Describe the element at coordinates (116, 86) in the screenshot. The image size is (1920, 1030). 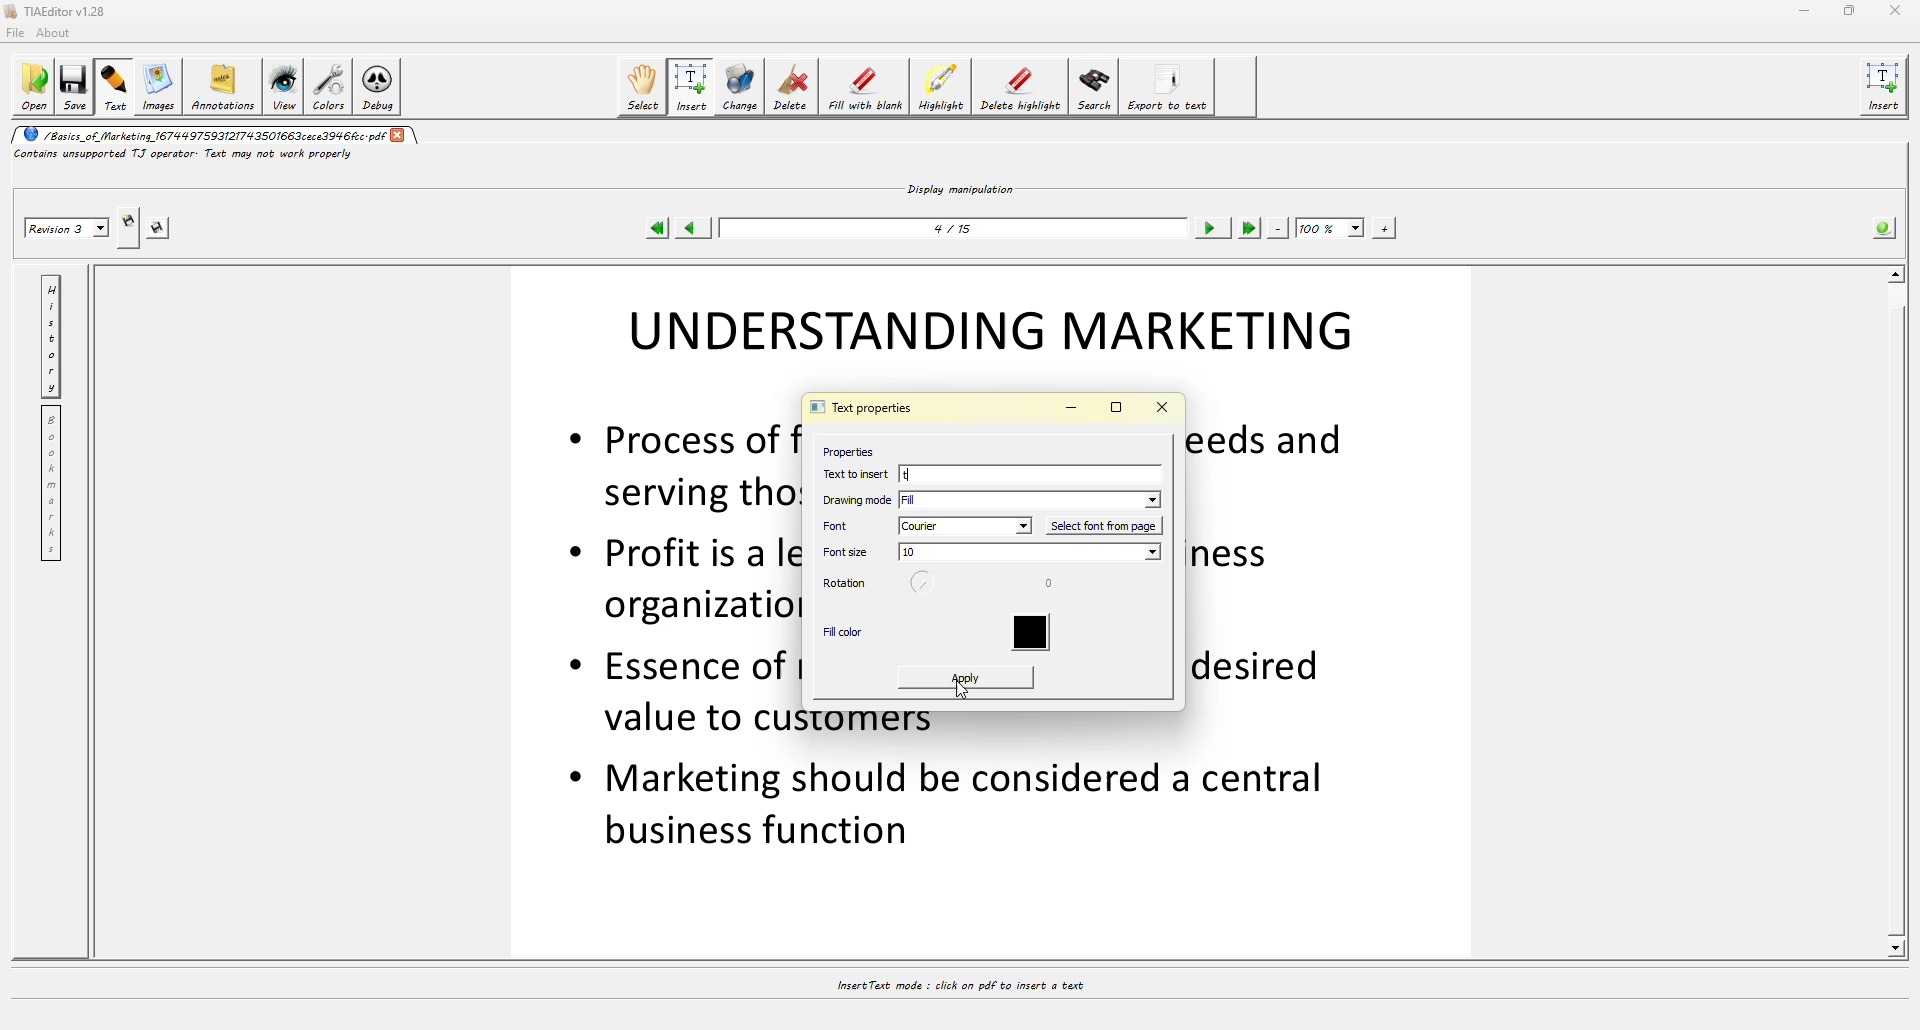
I see `text` at that location.